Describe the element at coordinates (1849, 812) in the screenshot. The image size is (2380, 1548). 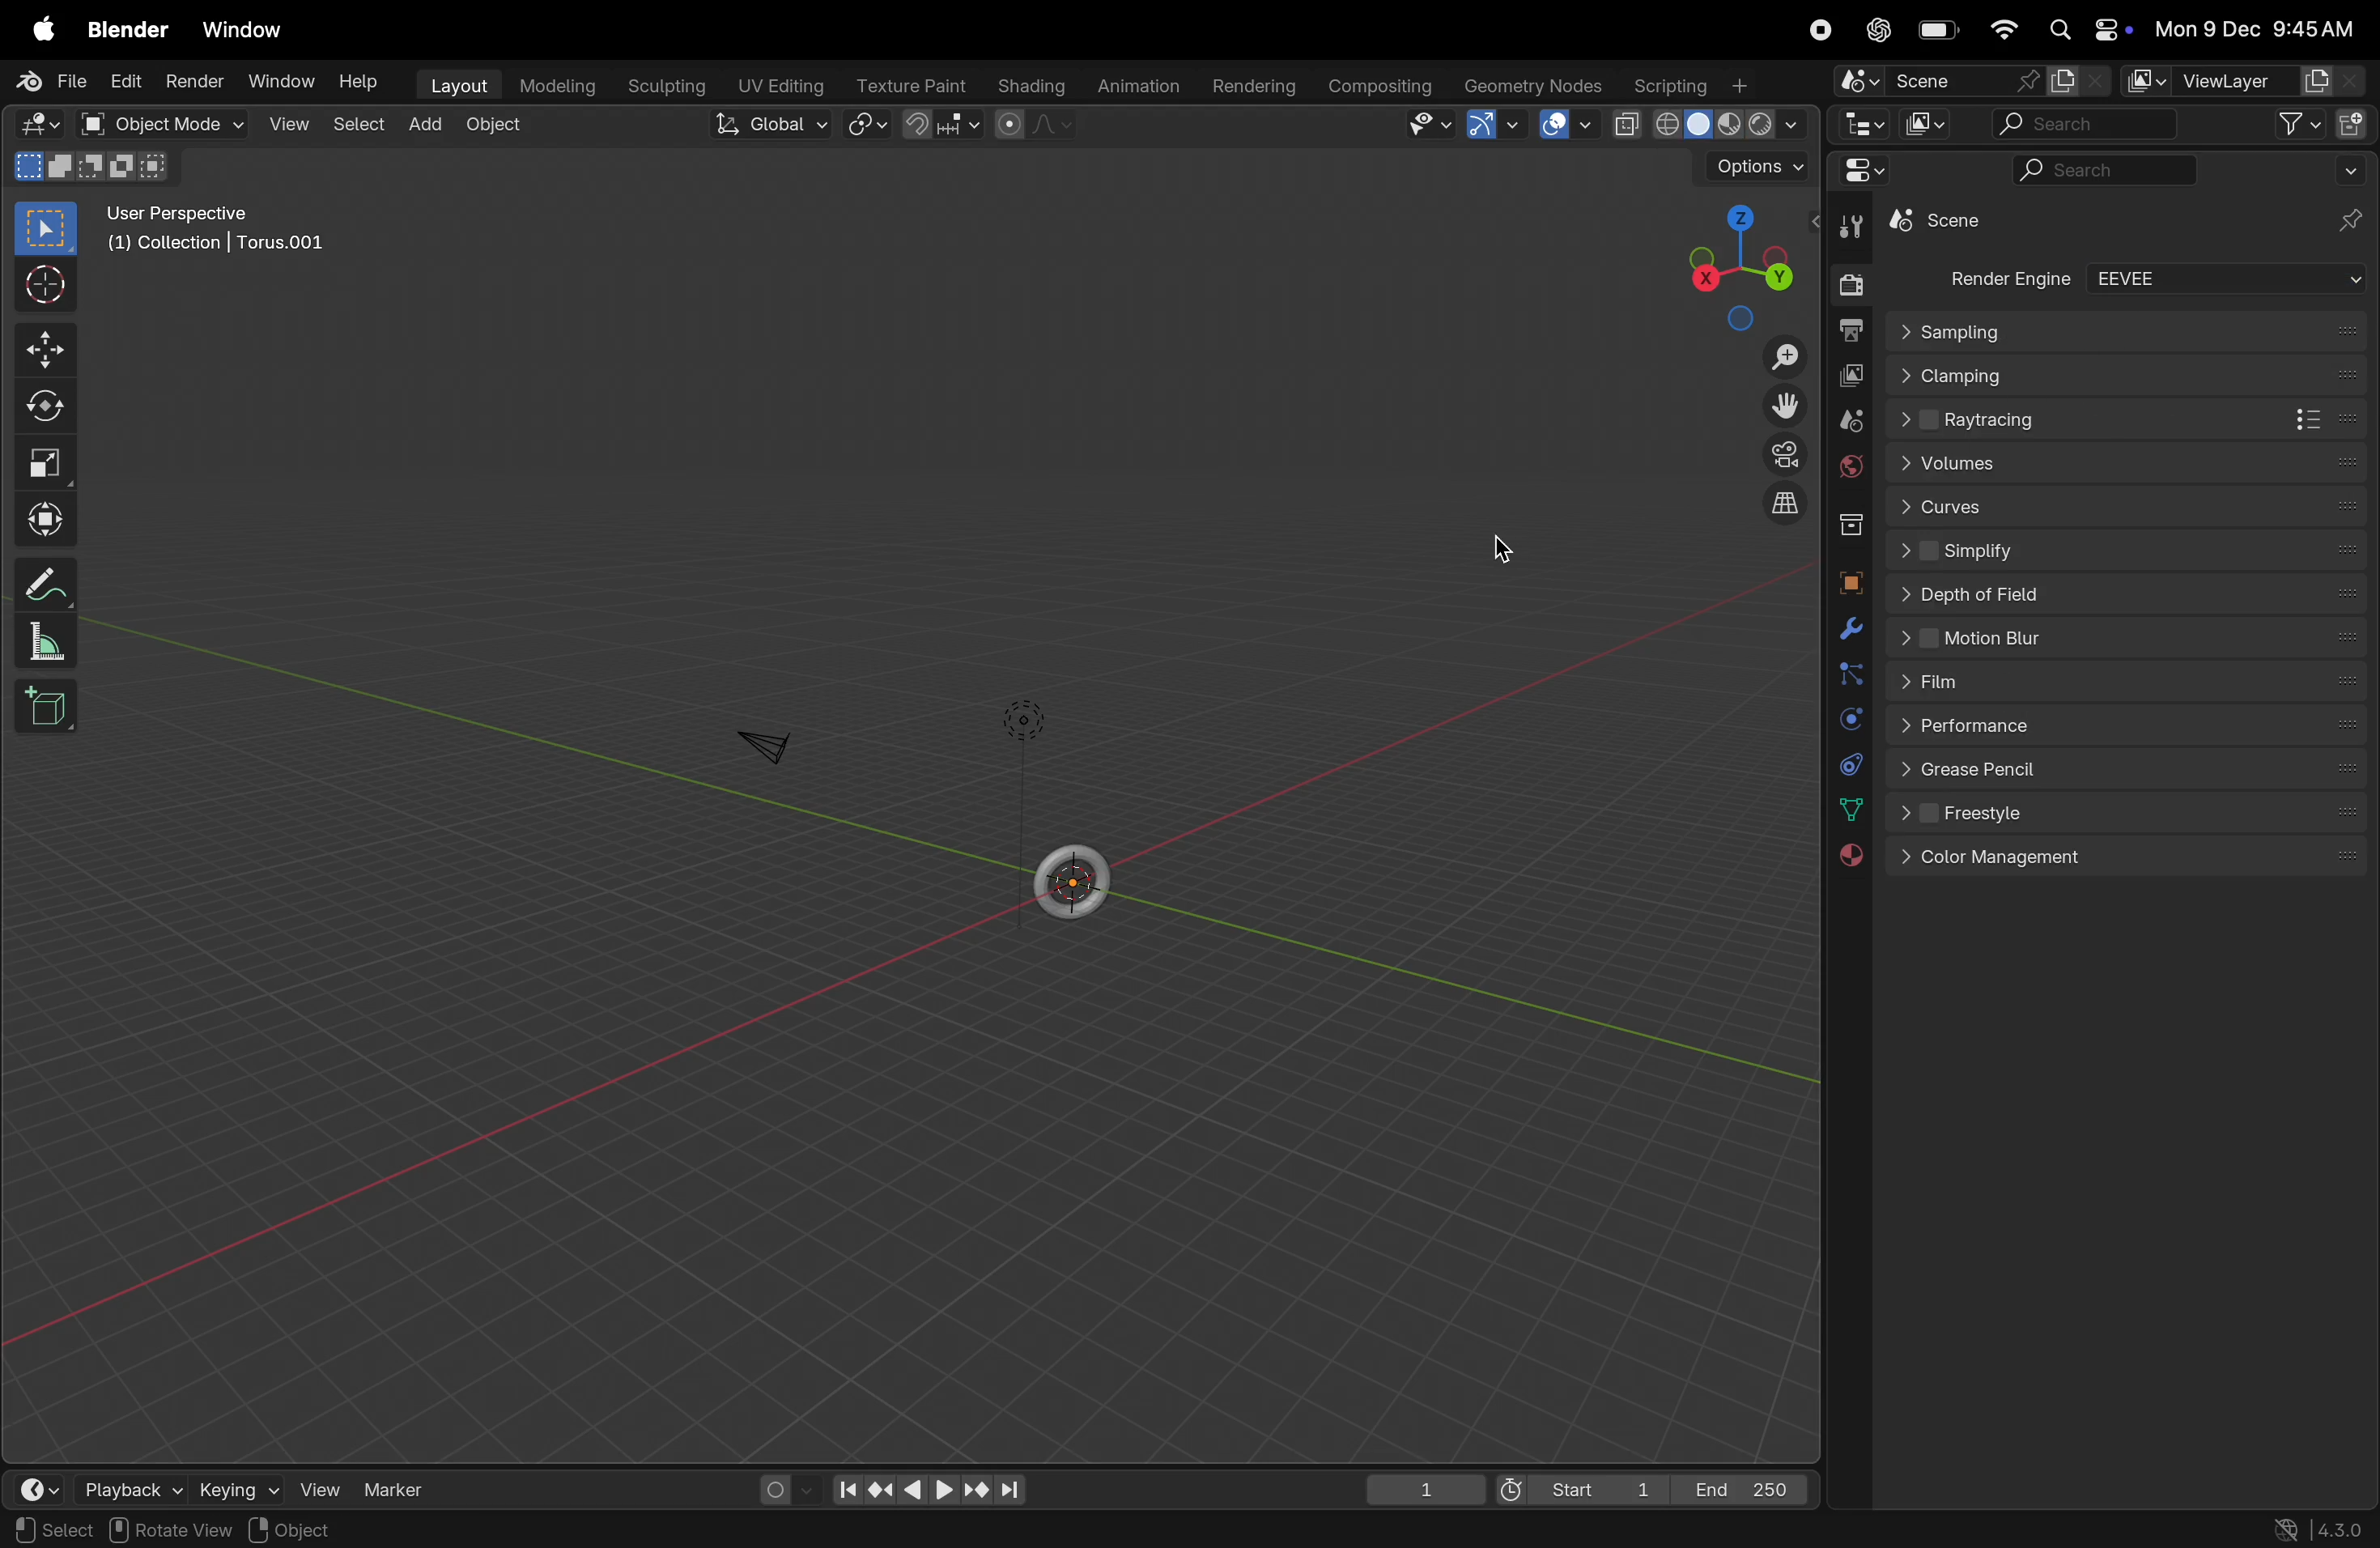
I see `data` at that location.